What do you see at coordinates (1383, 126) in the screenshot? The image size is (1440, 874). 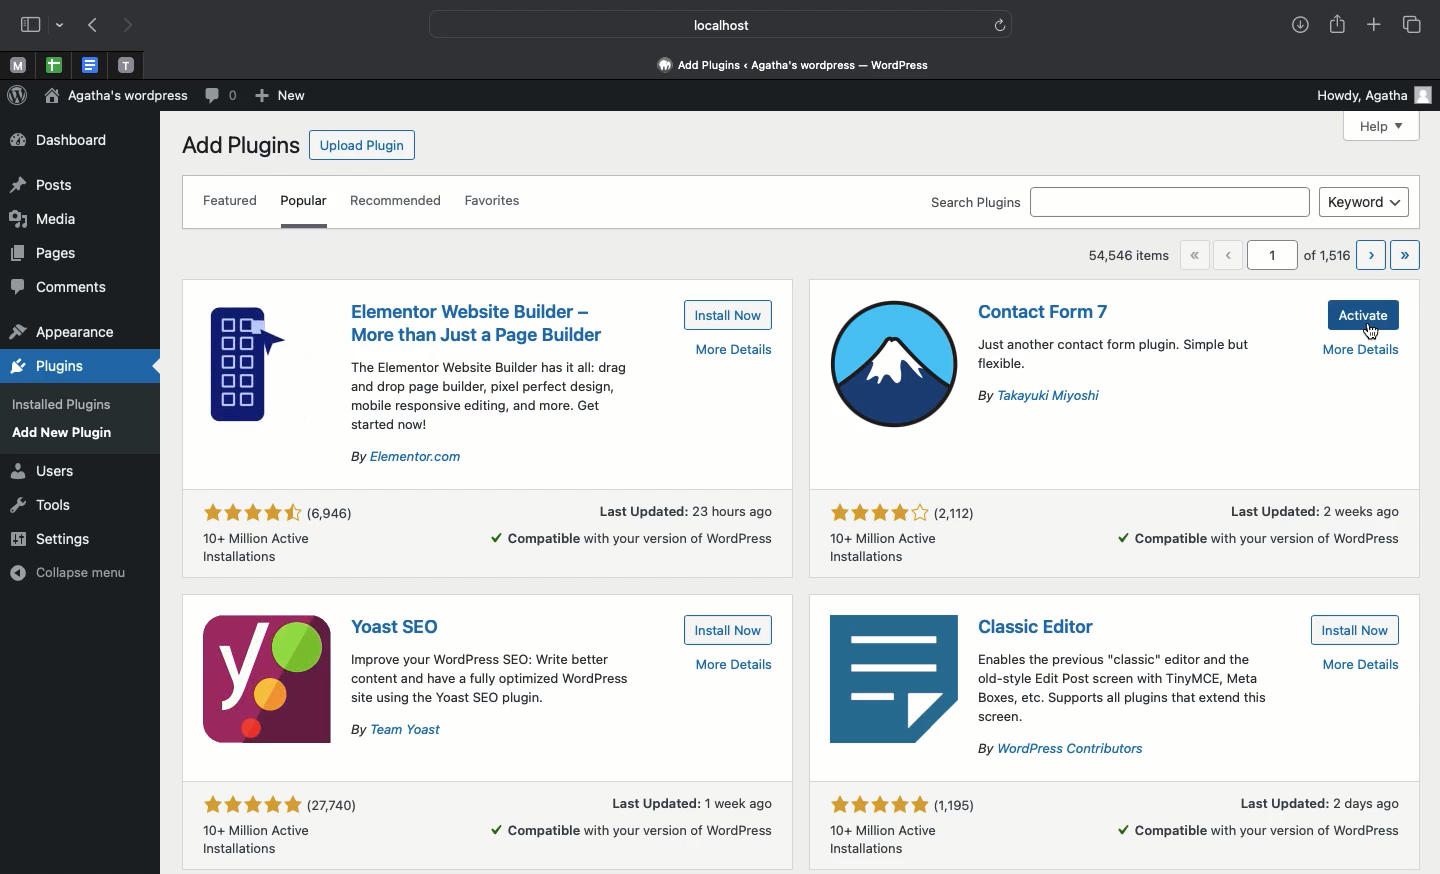 I see `Help` at bounding box center [1383, 126].